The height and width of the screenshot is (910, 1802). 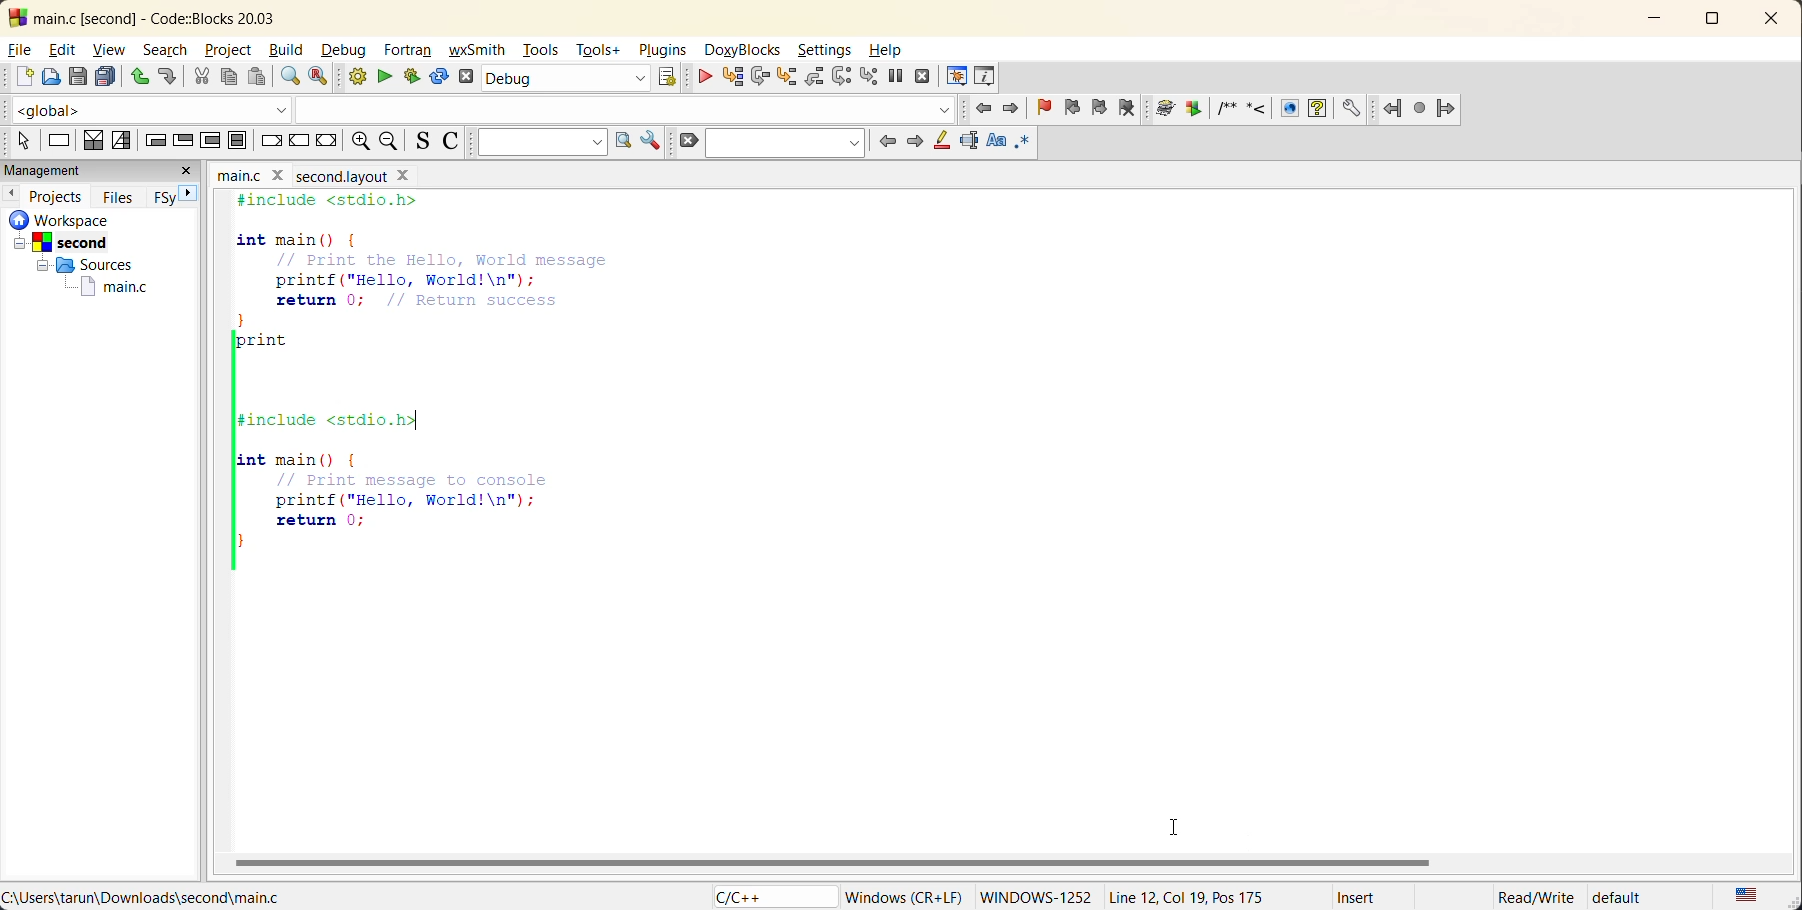 What do you see at coordinates (227, 74) in the screenshot?
I see `copy` at bounding box center [227, 74].